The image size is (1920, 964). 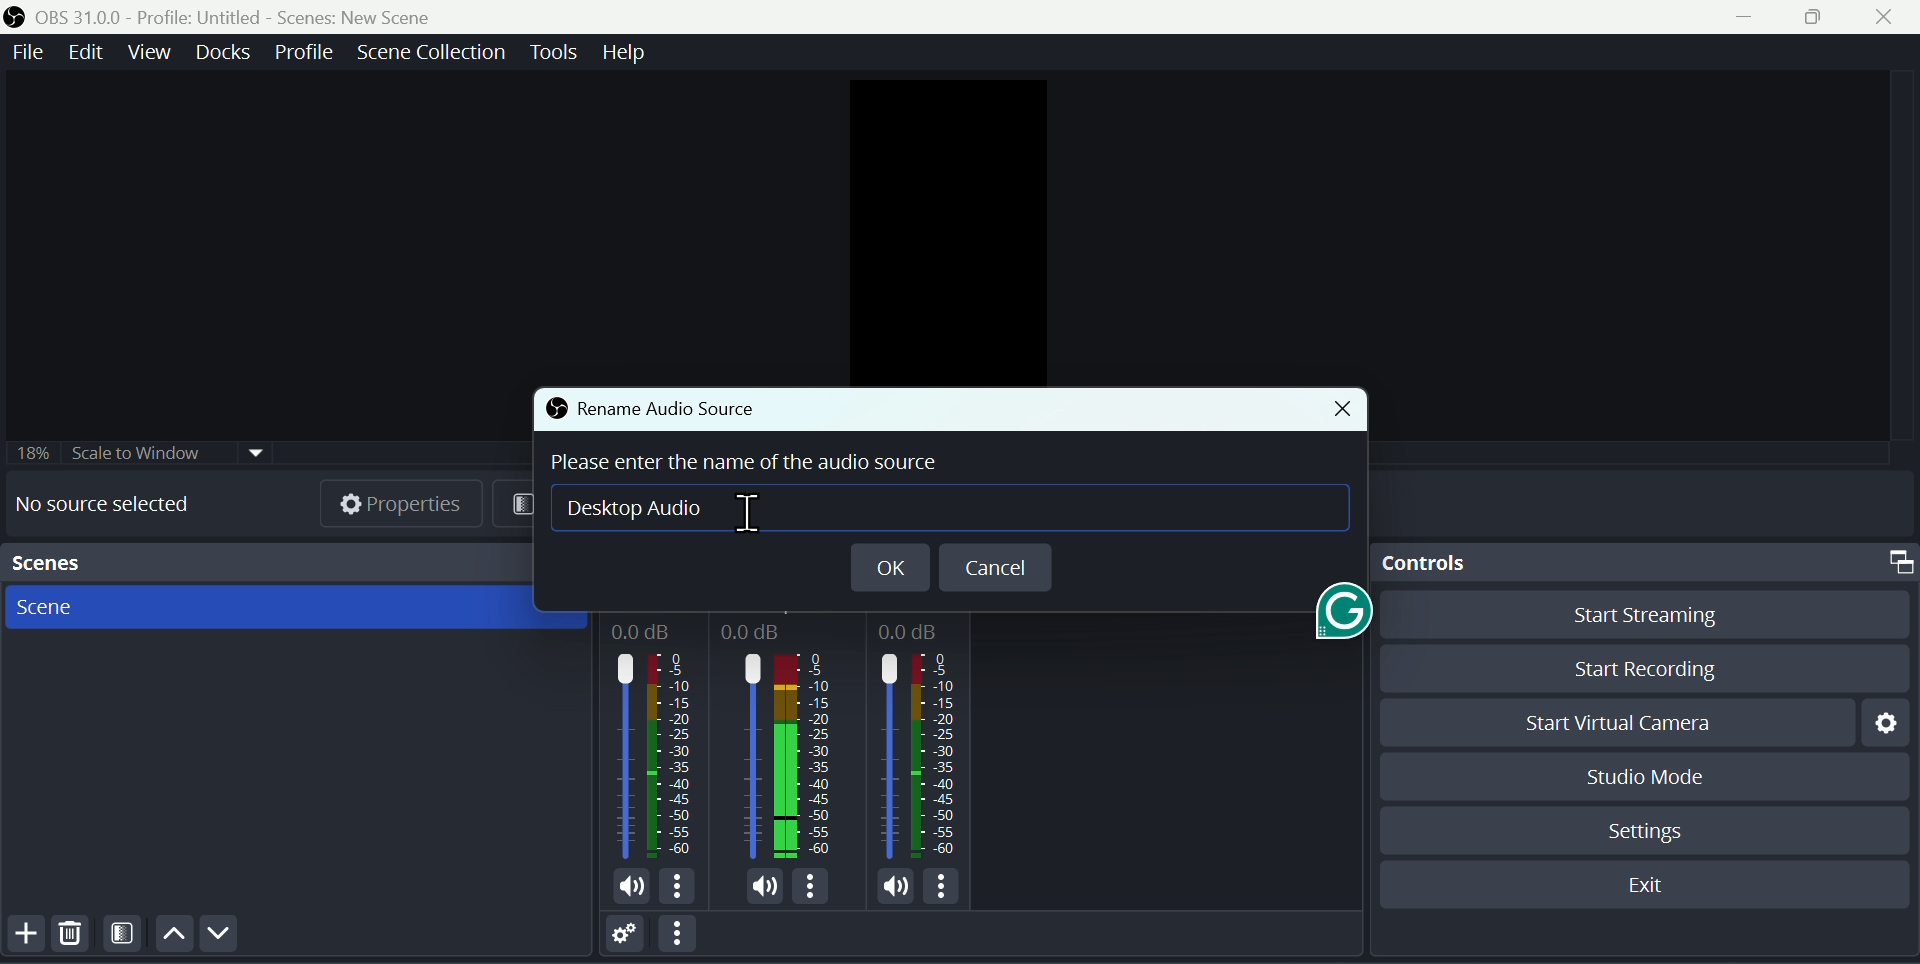 I want to click on Settings, so click(x=1647, y=830).